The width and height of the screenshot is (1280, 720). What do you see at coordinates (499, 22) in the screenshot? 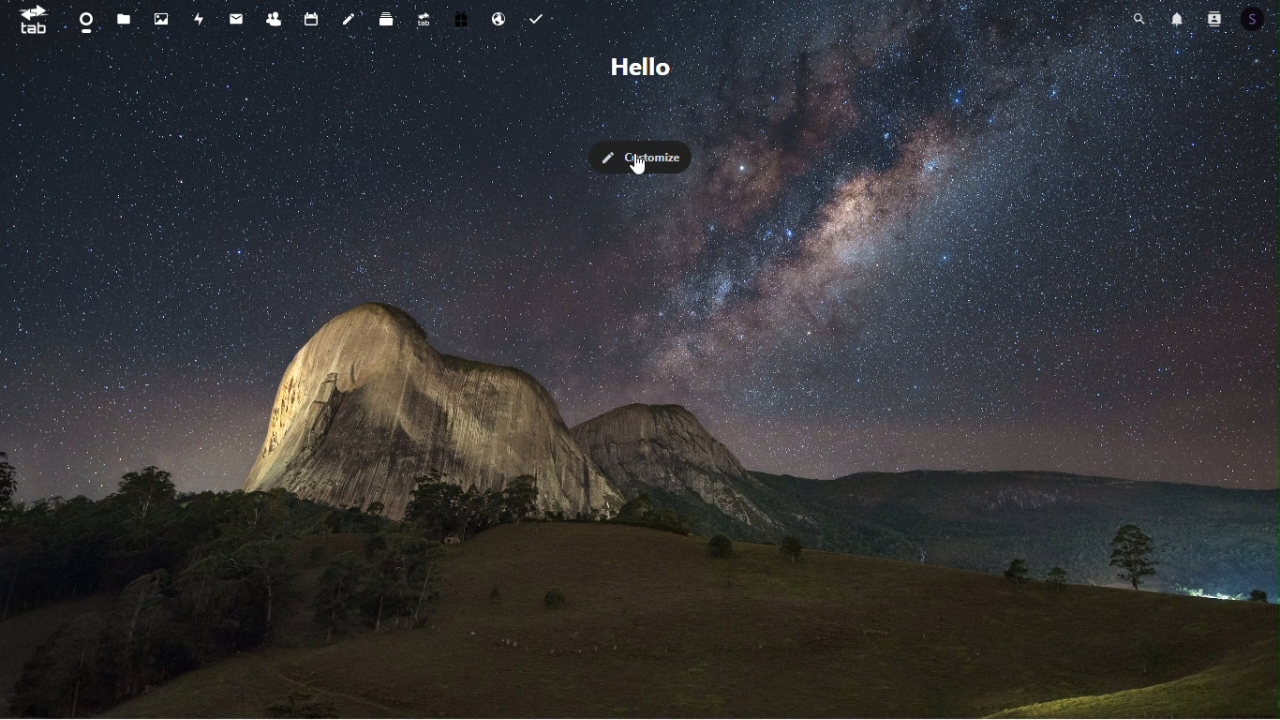
I see `Email hosting` at bounding box center [499, 22].